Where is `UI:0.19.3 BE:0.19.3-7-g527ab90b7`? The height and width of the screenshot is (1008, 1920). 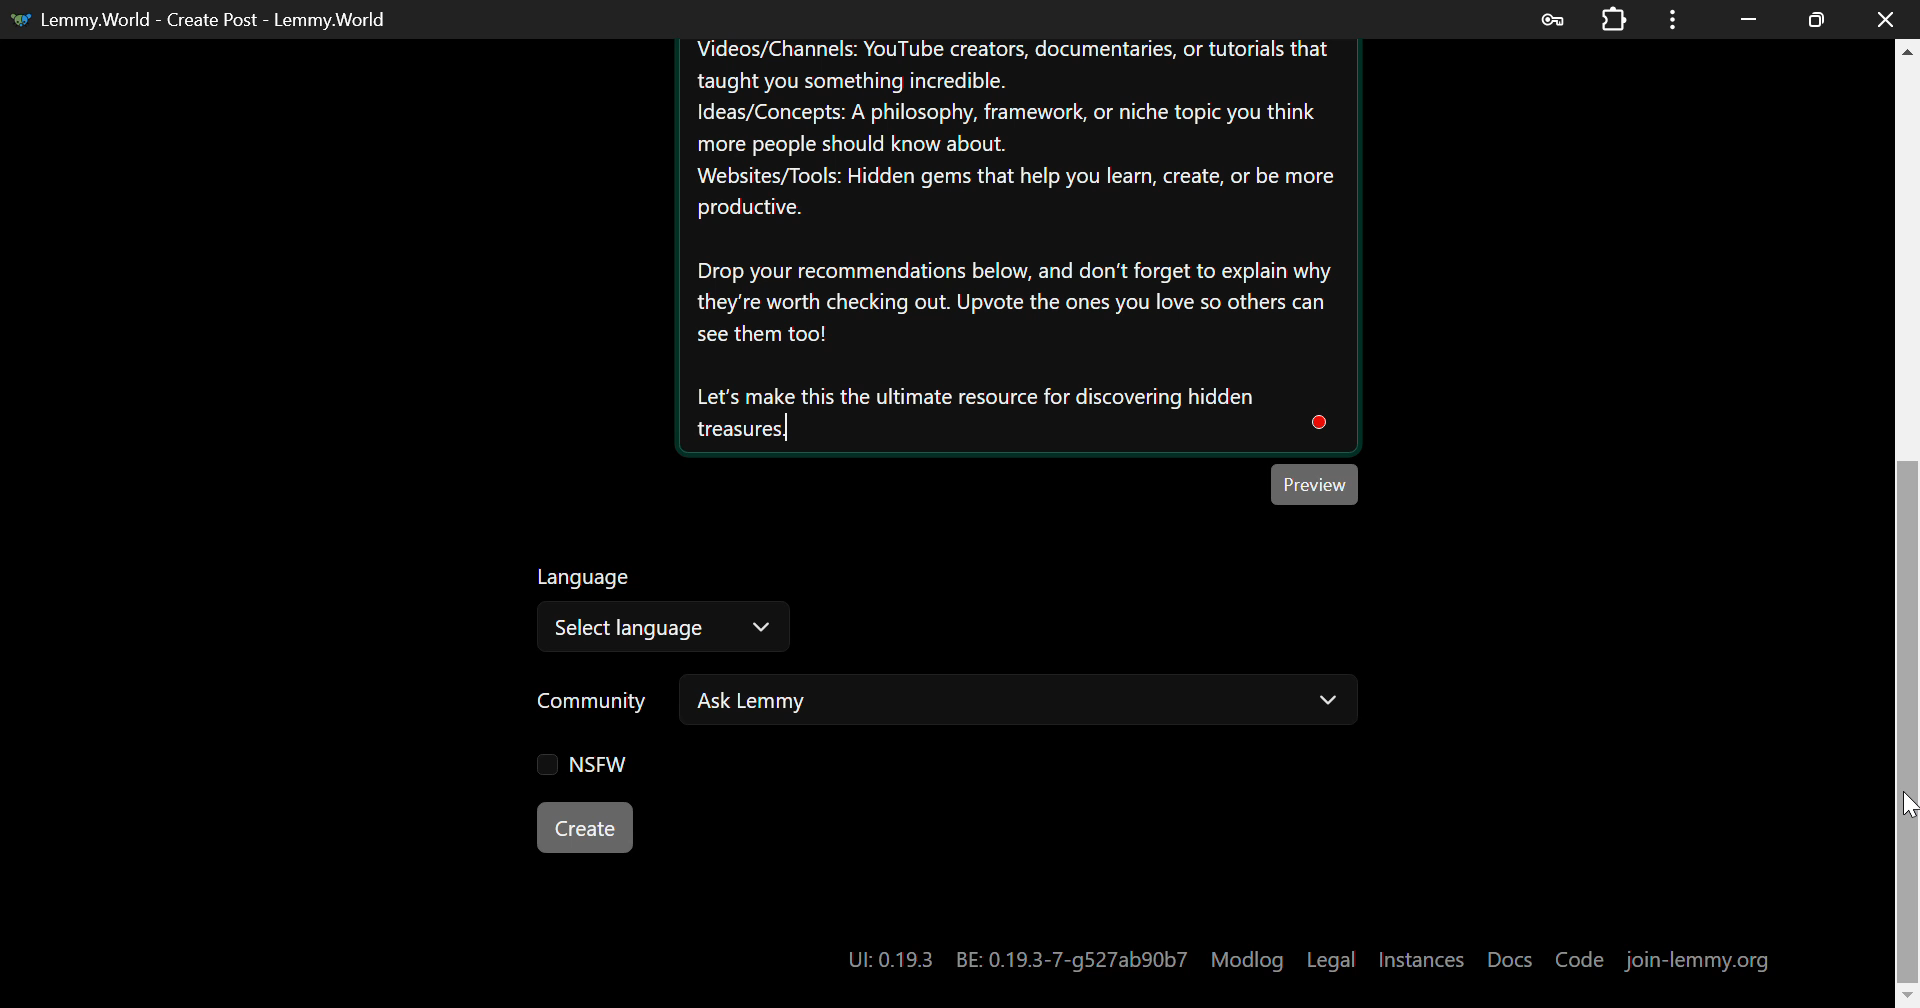
UI:0.19.3 BE:0.19.3-7-g527ab90b7 is located at coordinates (1014, 960).